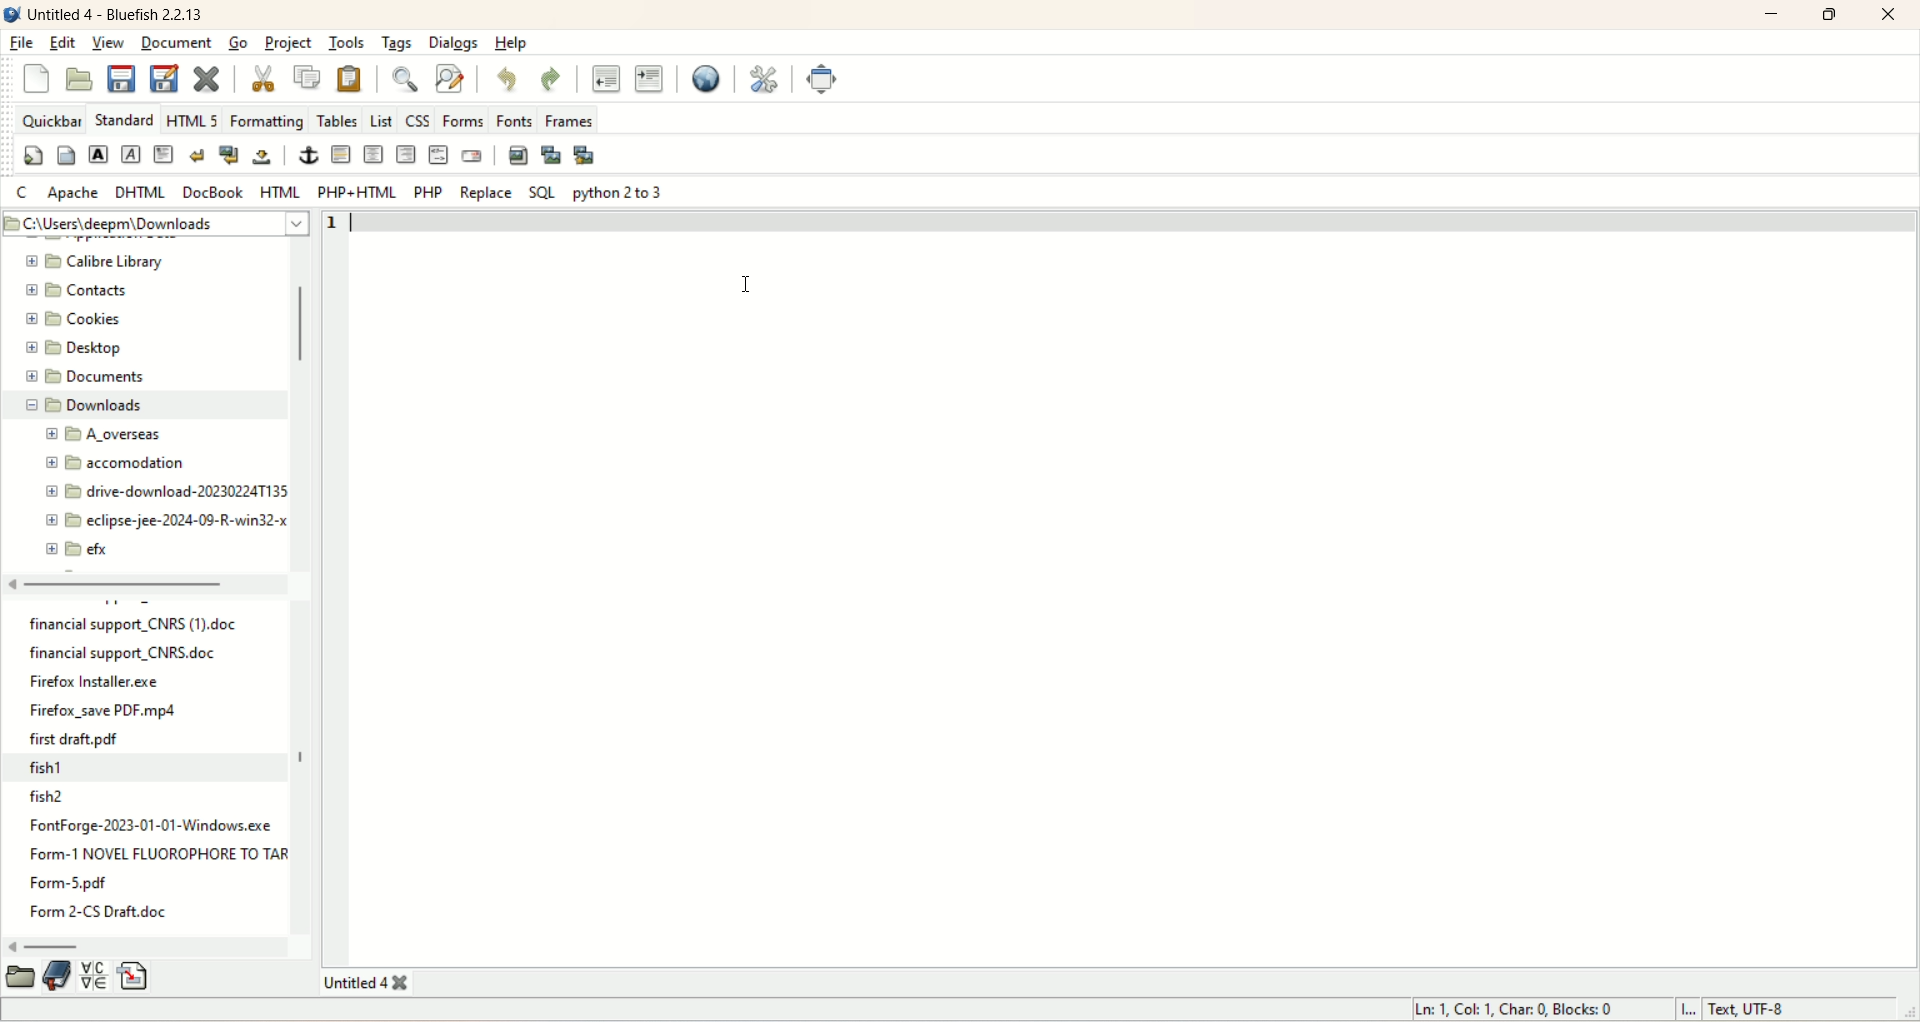  Describe the element at coordinates (207, 79) in the screenshot. I see `close current file` at that location.